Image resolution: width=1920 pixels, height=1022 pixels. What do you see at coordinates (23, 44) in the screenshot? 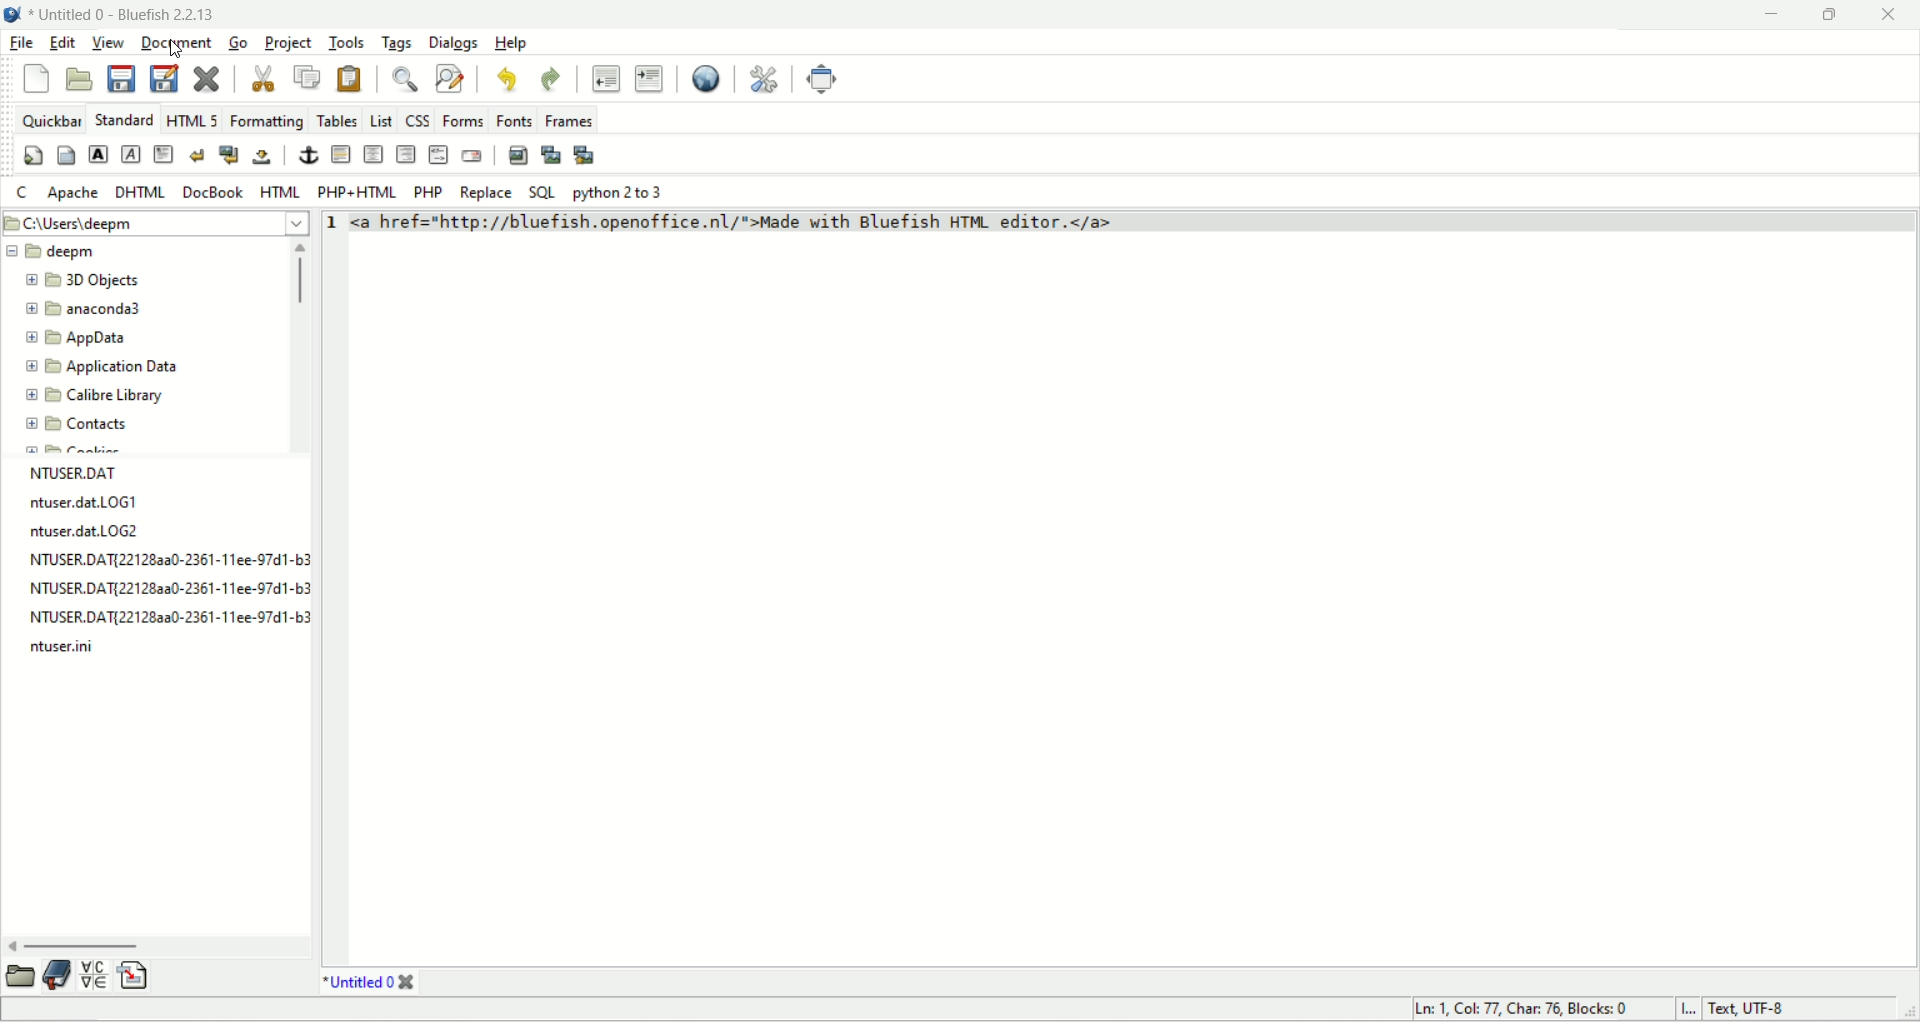
I see `file` at bounding box center [23, 44].